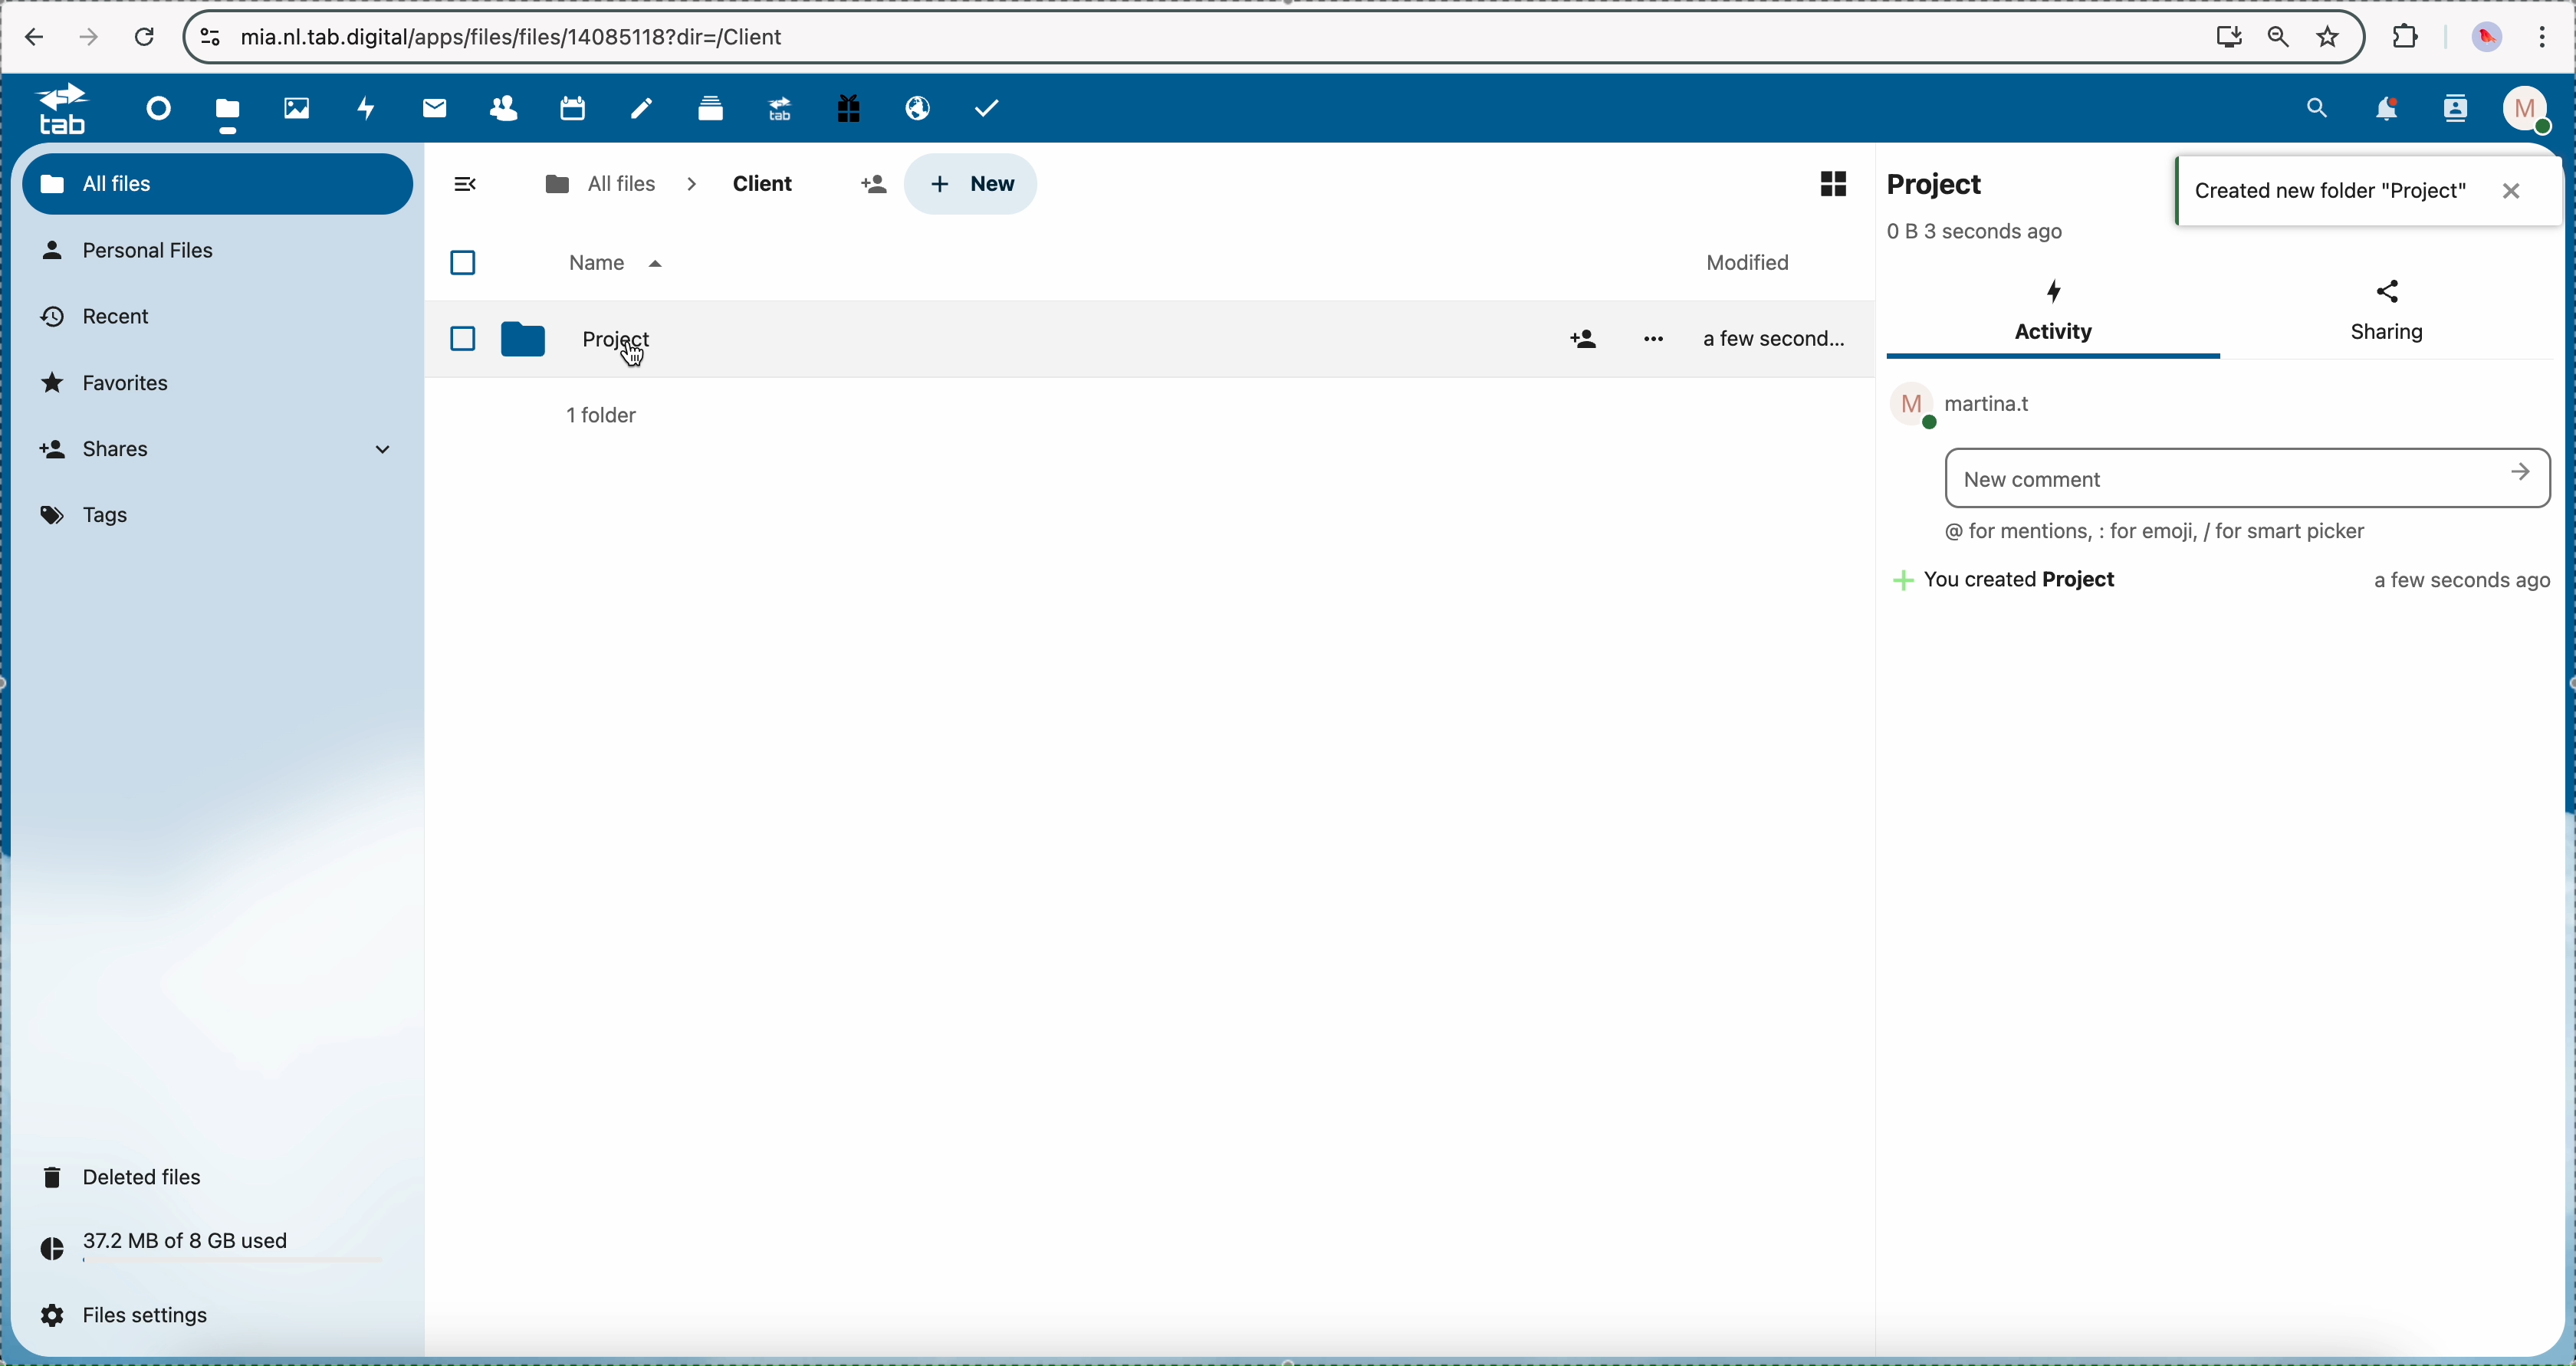  What do you see at coordinates (2541, 36) in the screenshot?
I see `customize and control Google Chrome` at bounding box center [2541, 36].